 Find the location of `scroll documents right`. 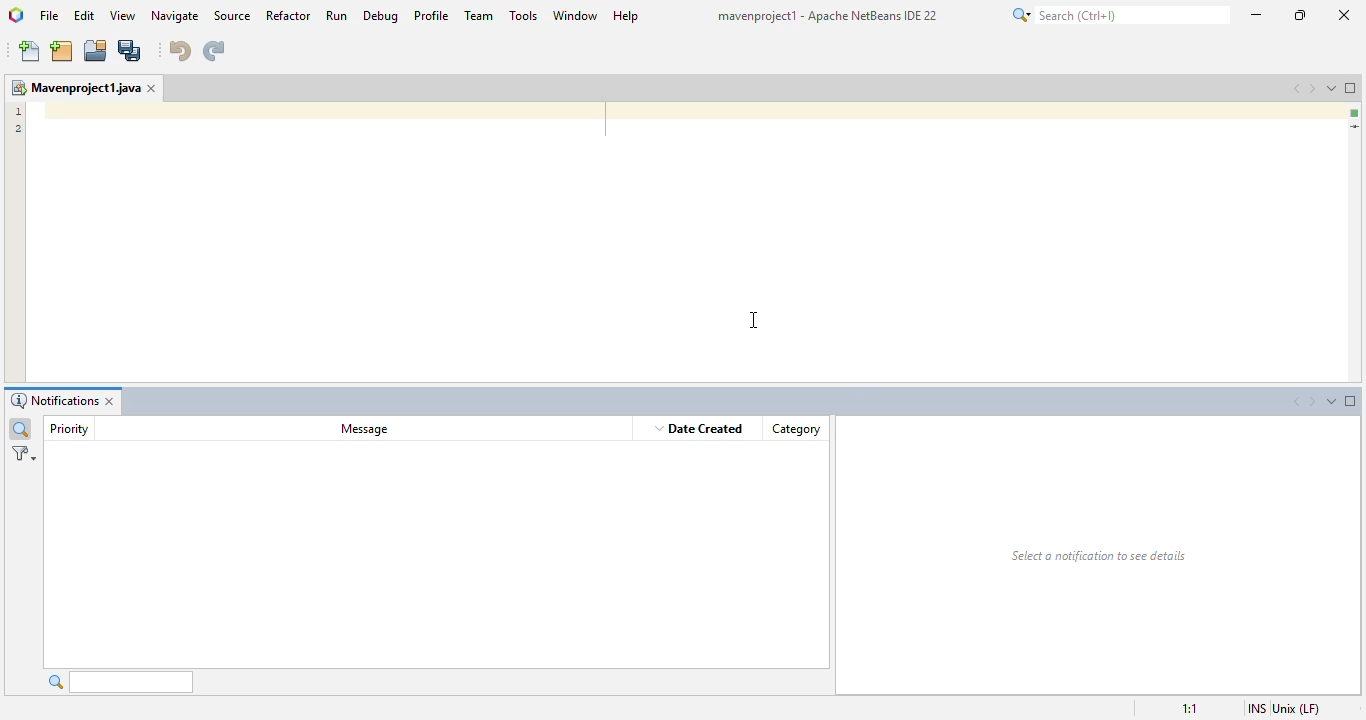

scroll documents right is located at coordinates (1314, 403).